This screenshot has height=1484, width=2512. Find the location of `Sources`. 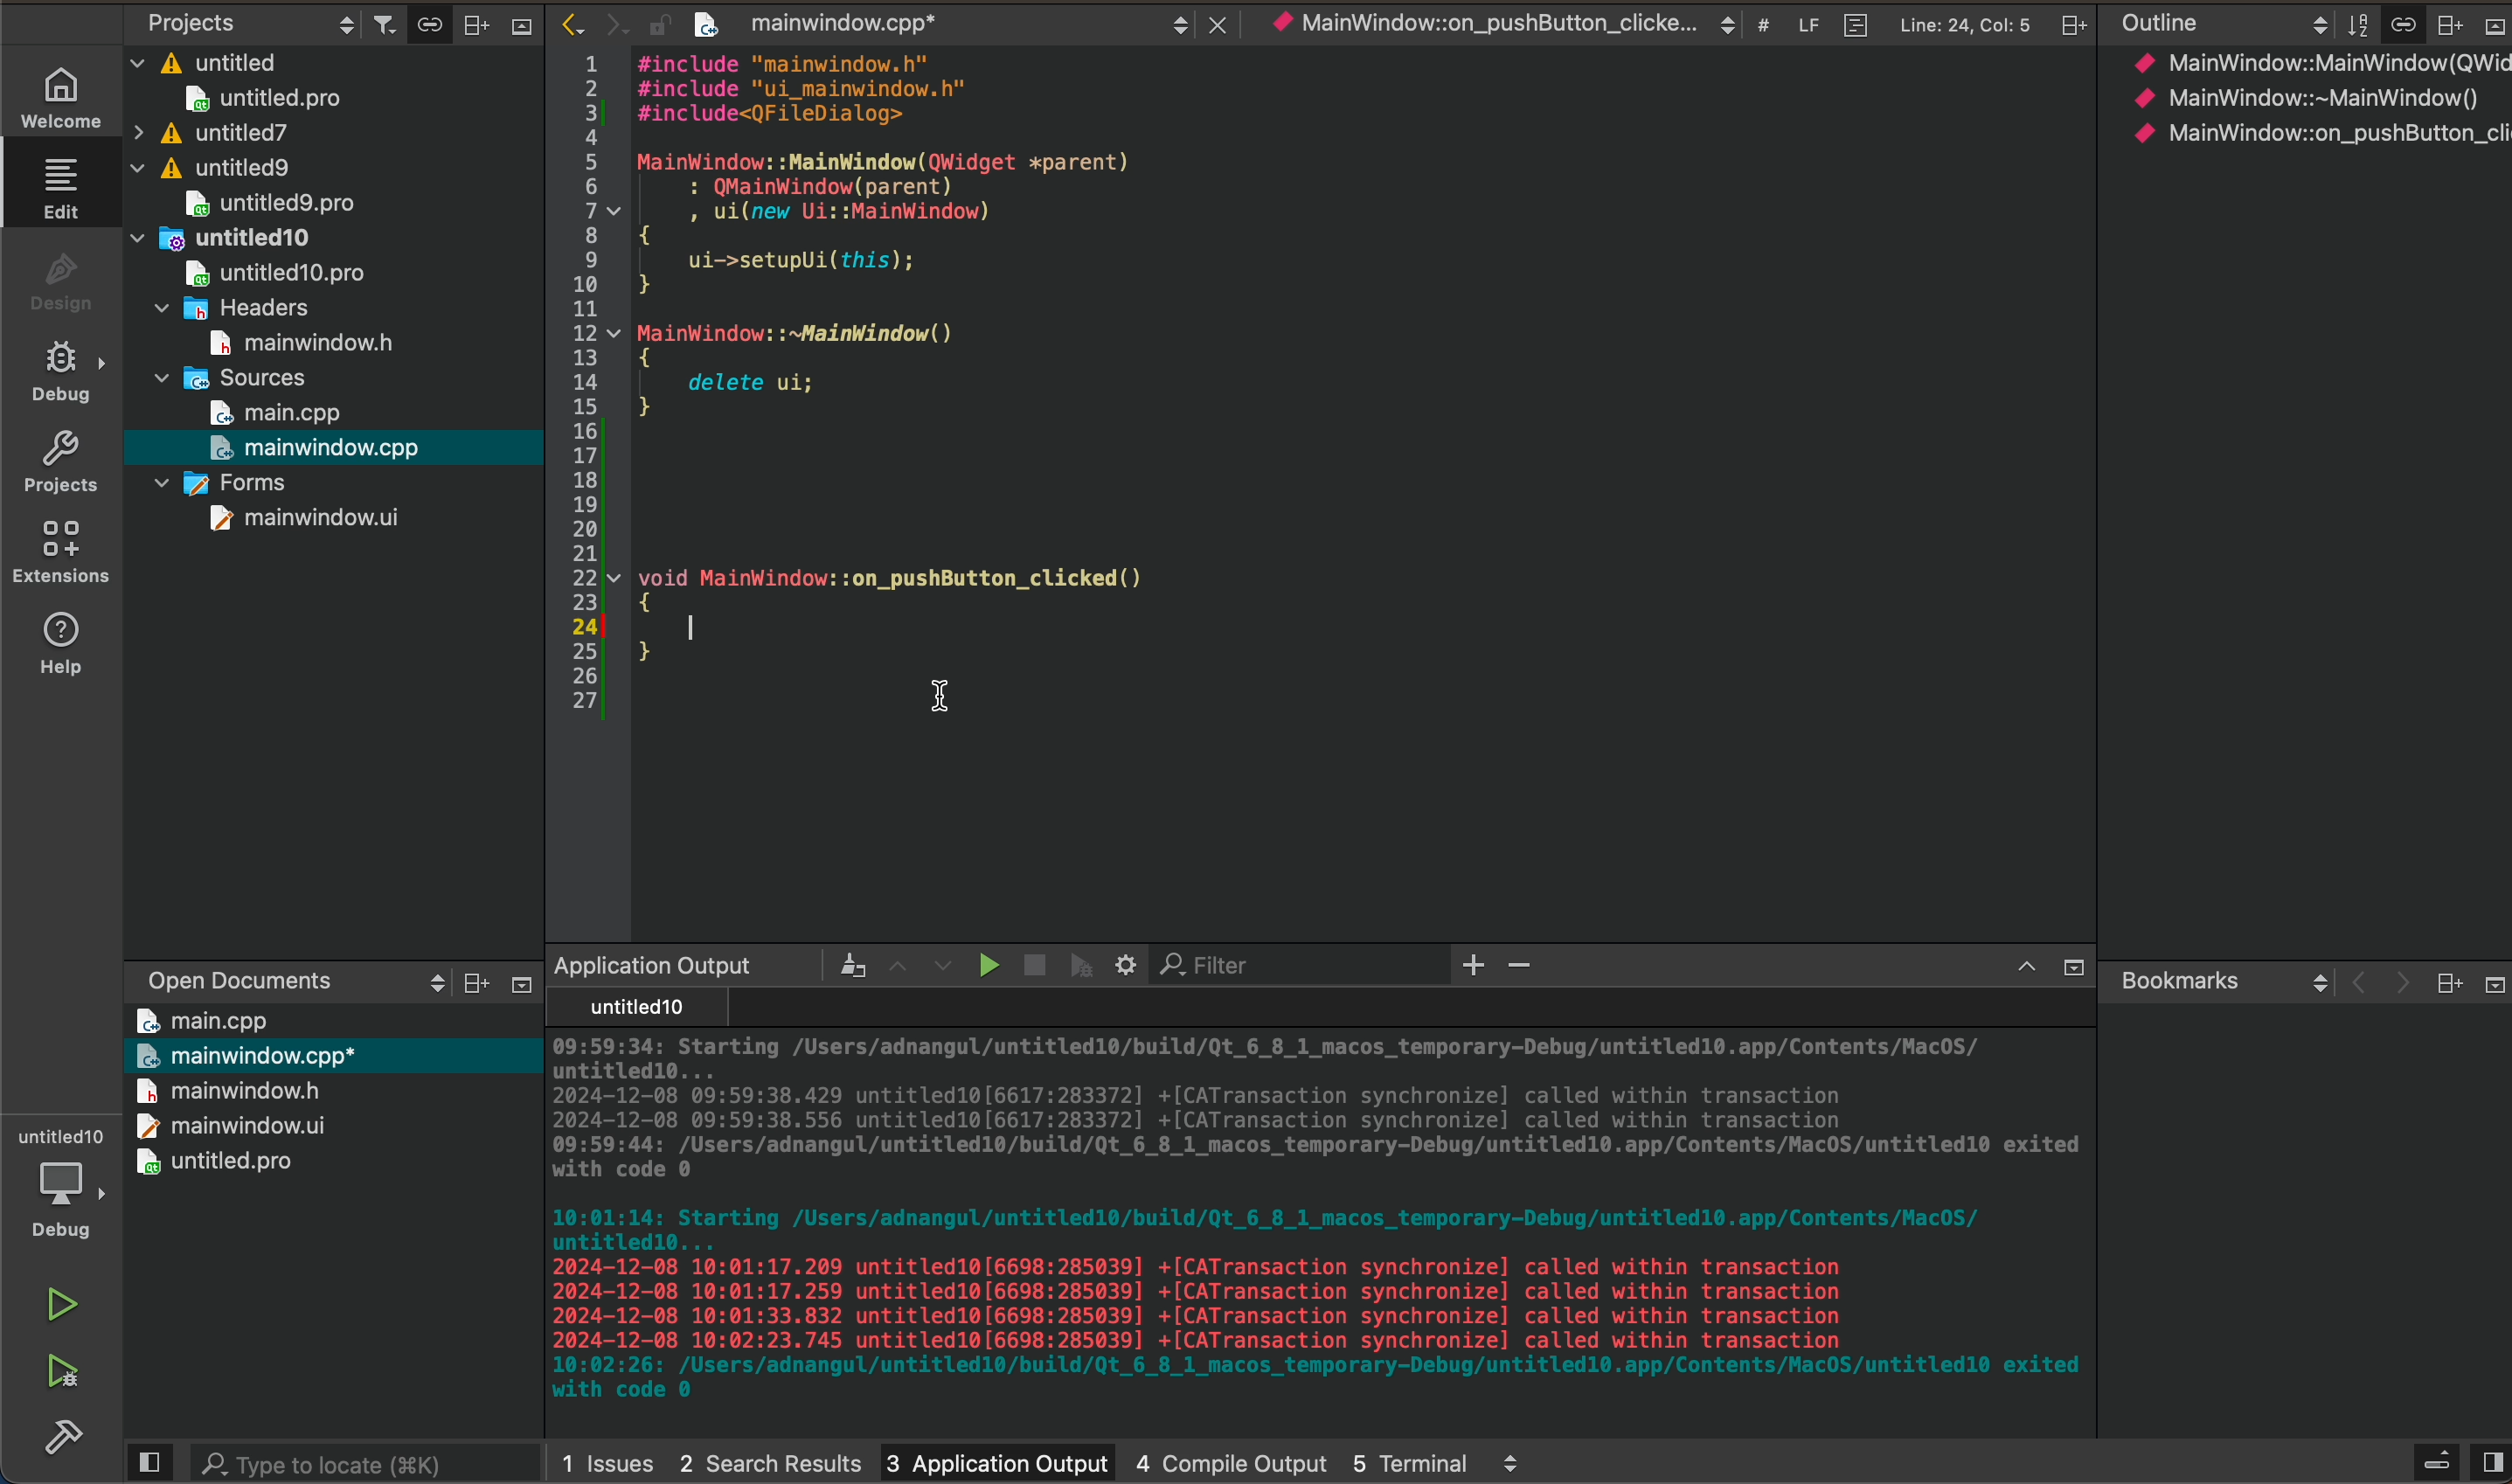

Sources is located at coordinates (234, 376).